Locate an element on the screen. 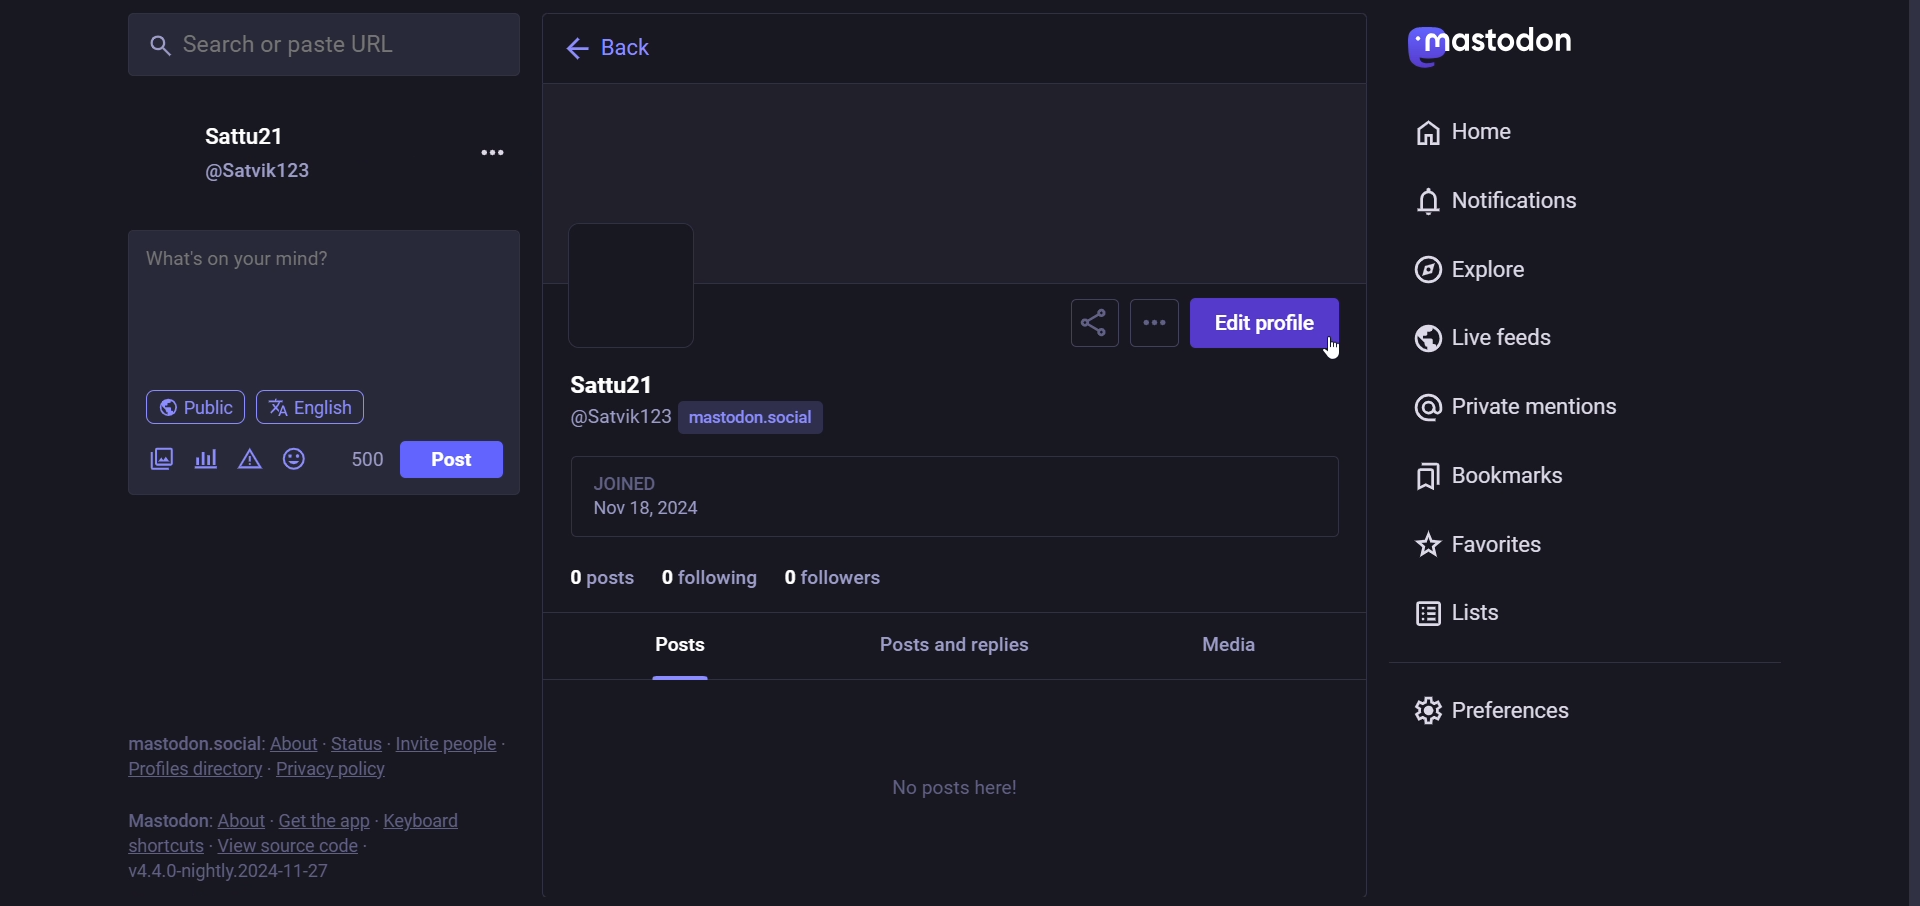 The image size is (1920, 906). shortcuts is located at coordinates (166, 845).